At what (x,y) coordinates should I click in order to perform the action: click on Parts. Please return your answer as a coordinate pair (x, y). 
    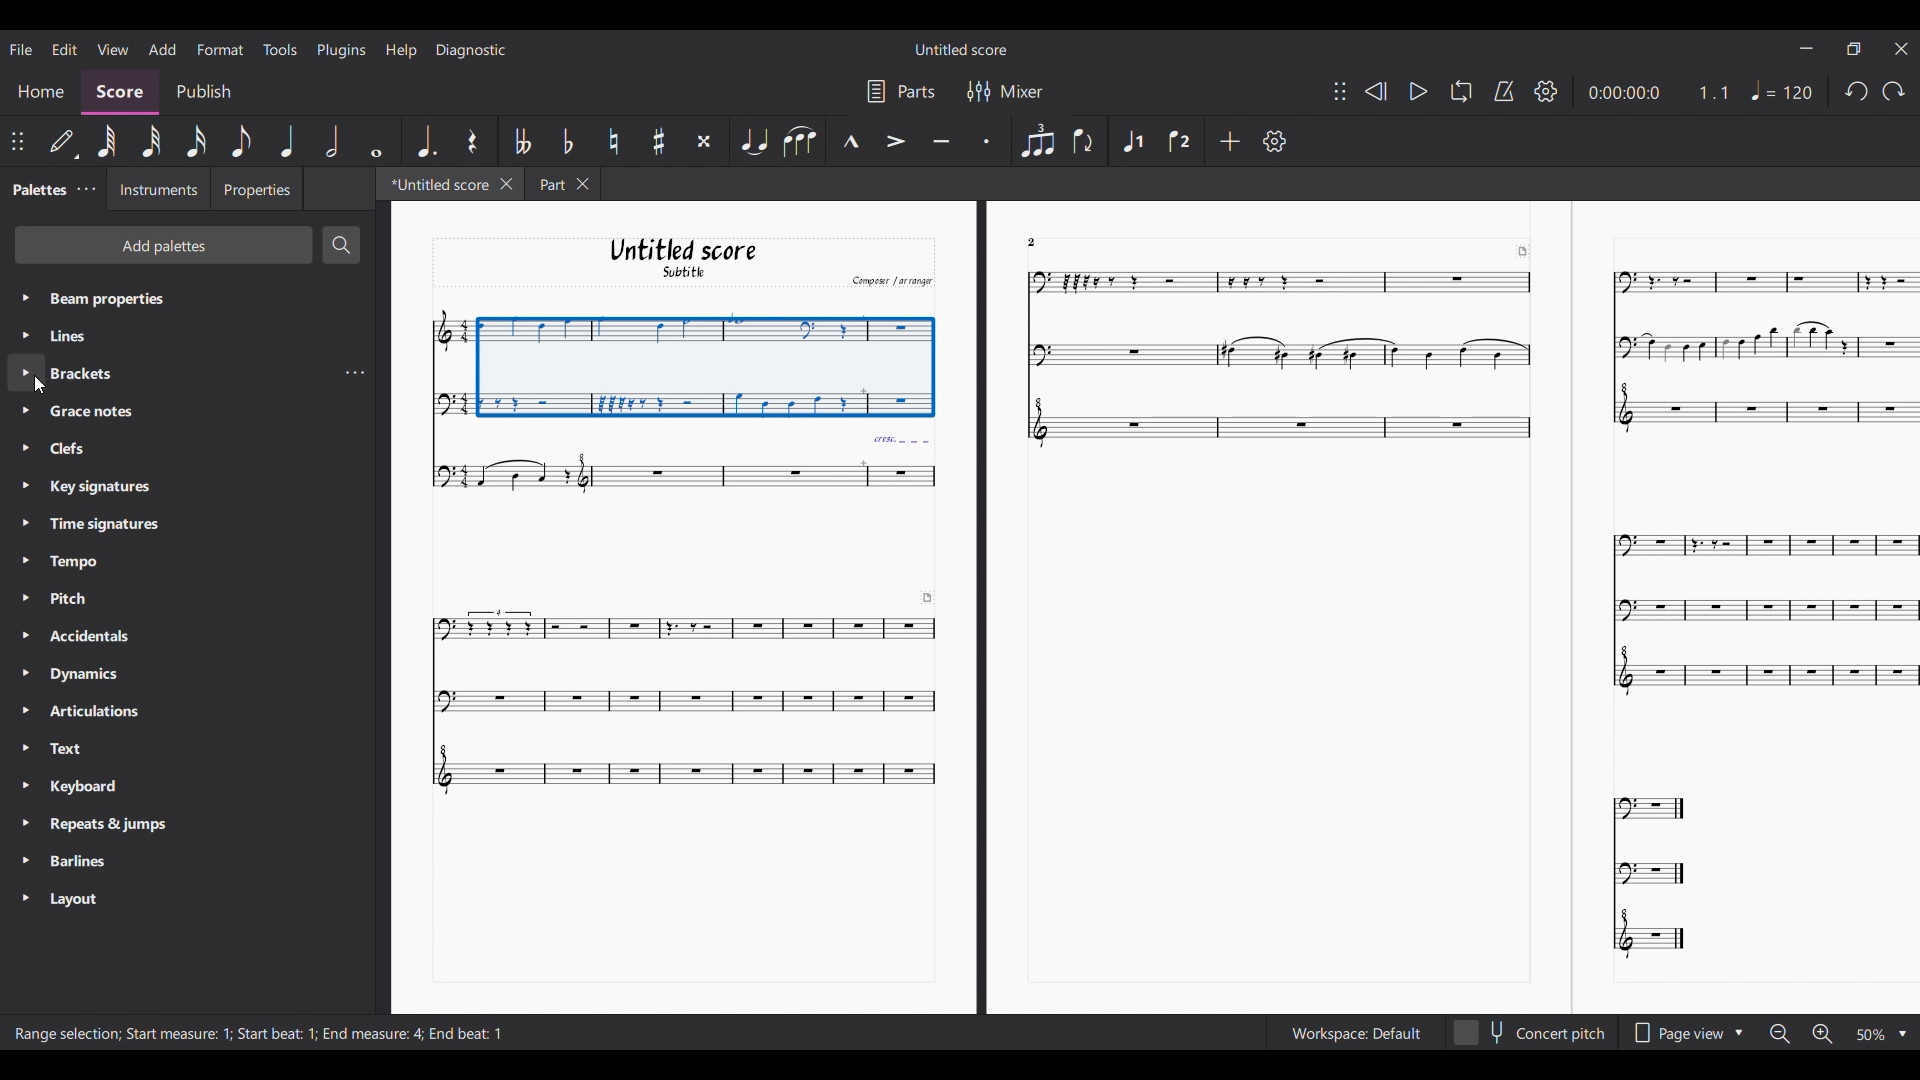
    Looking at the image, I should click on (917, 91).